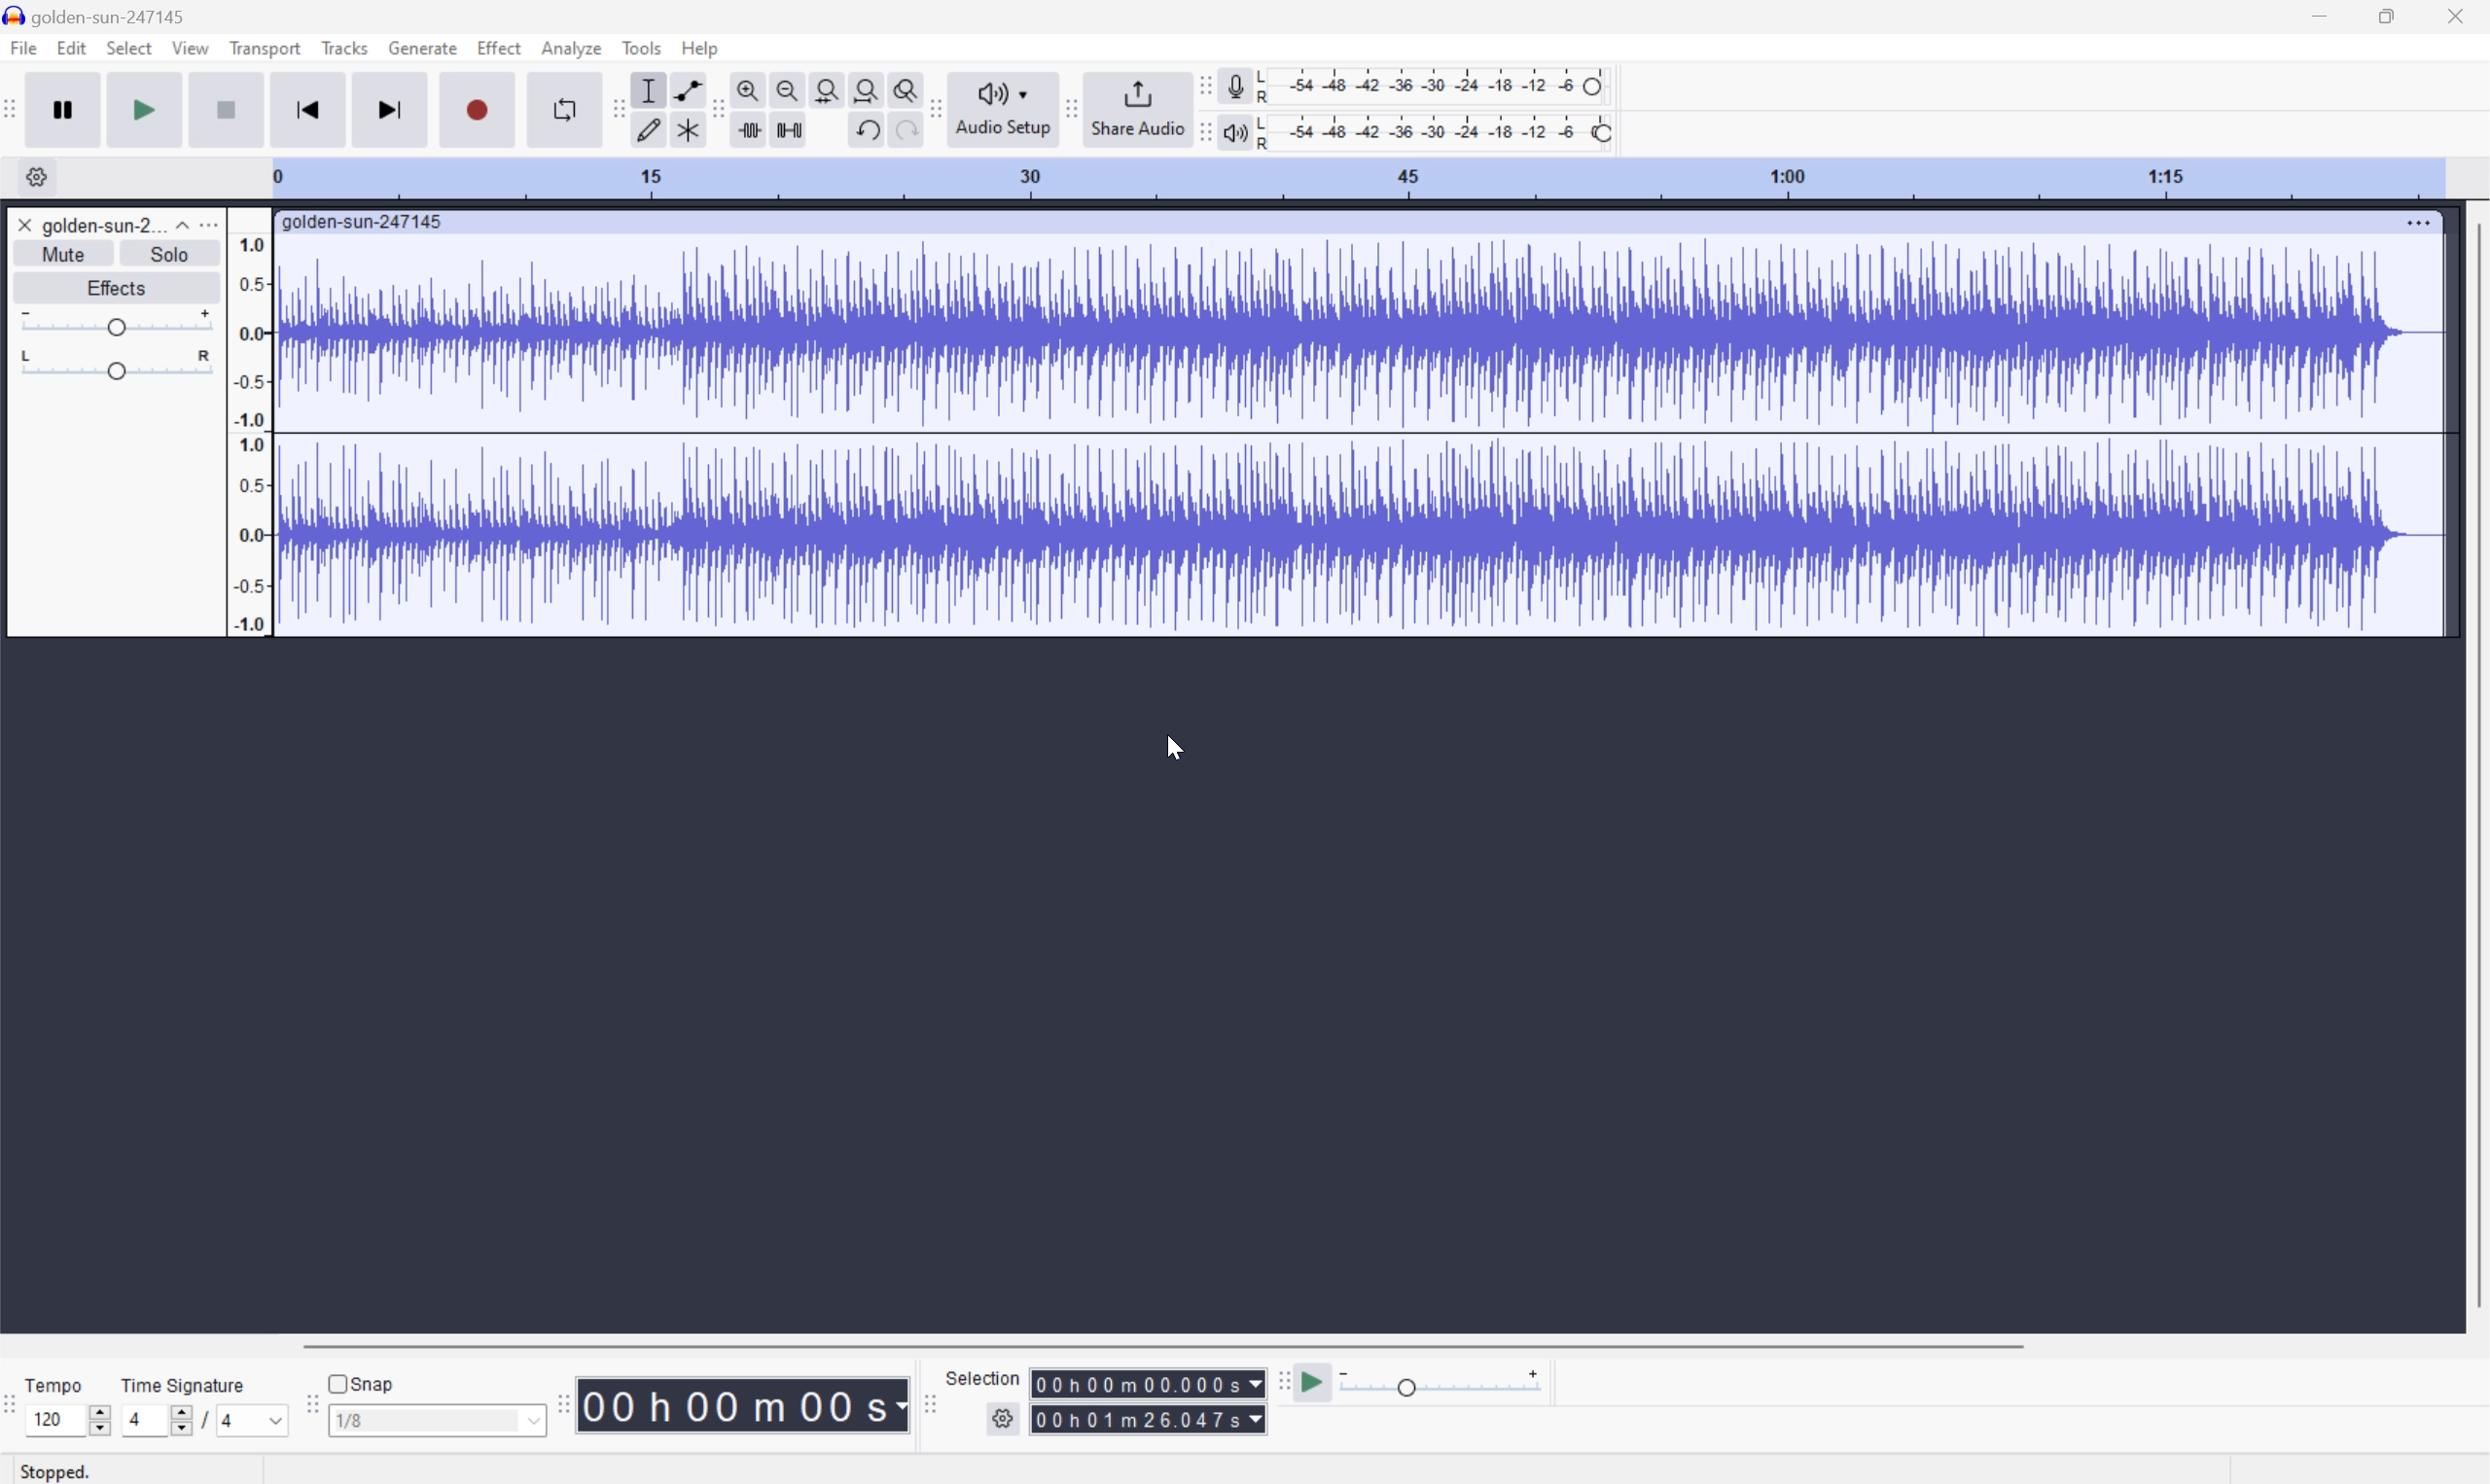  I want to click on Fit selection to width, so click(825, 88).